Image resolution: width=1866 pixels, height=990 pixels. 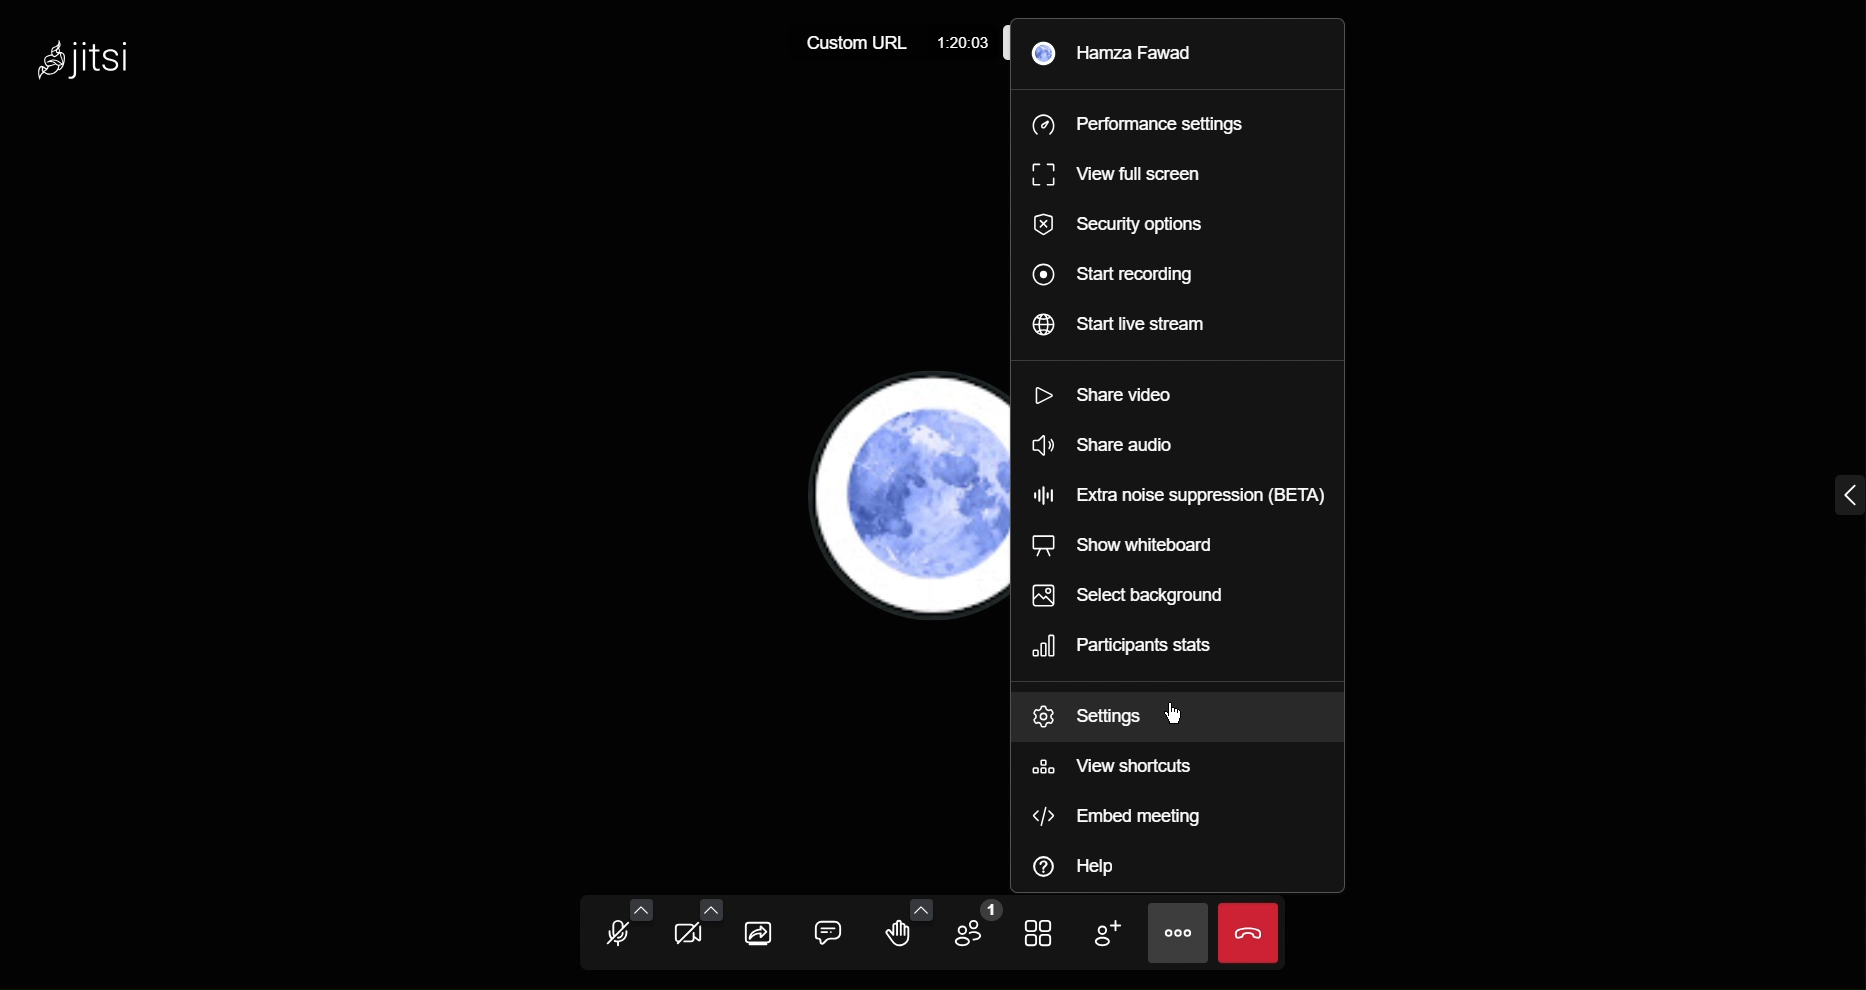 I want to click on 1:20:00, so click(x=964, y=43).